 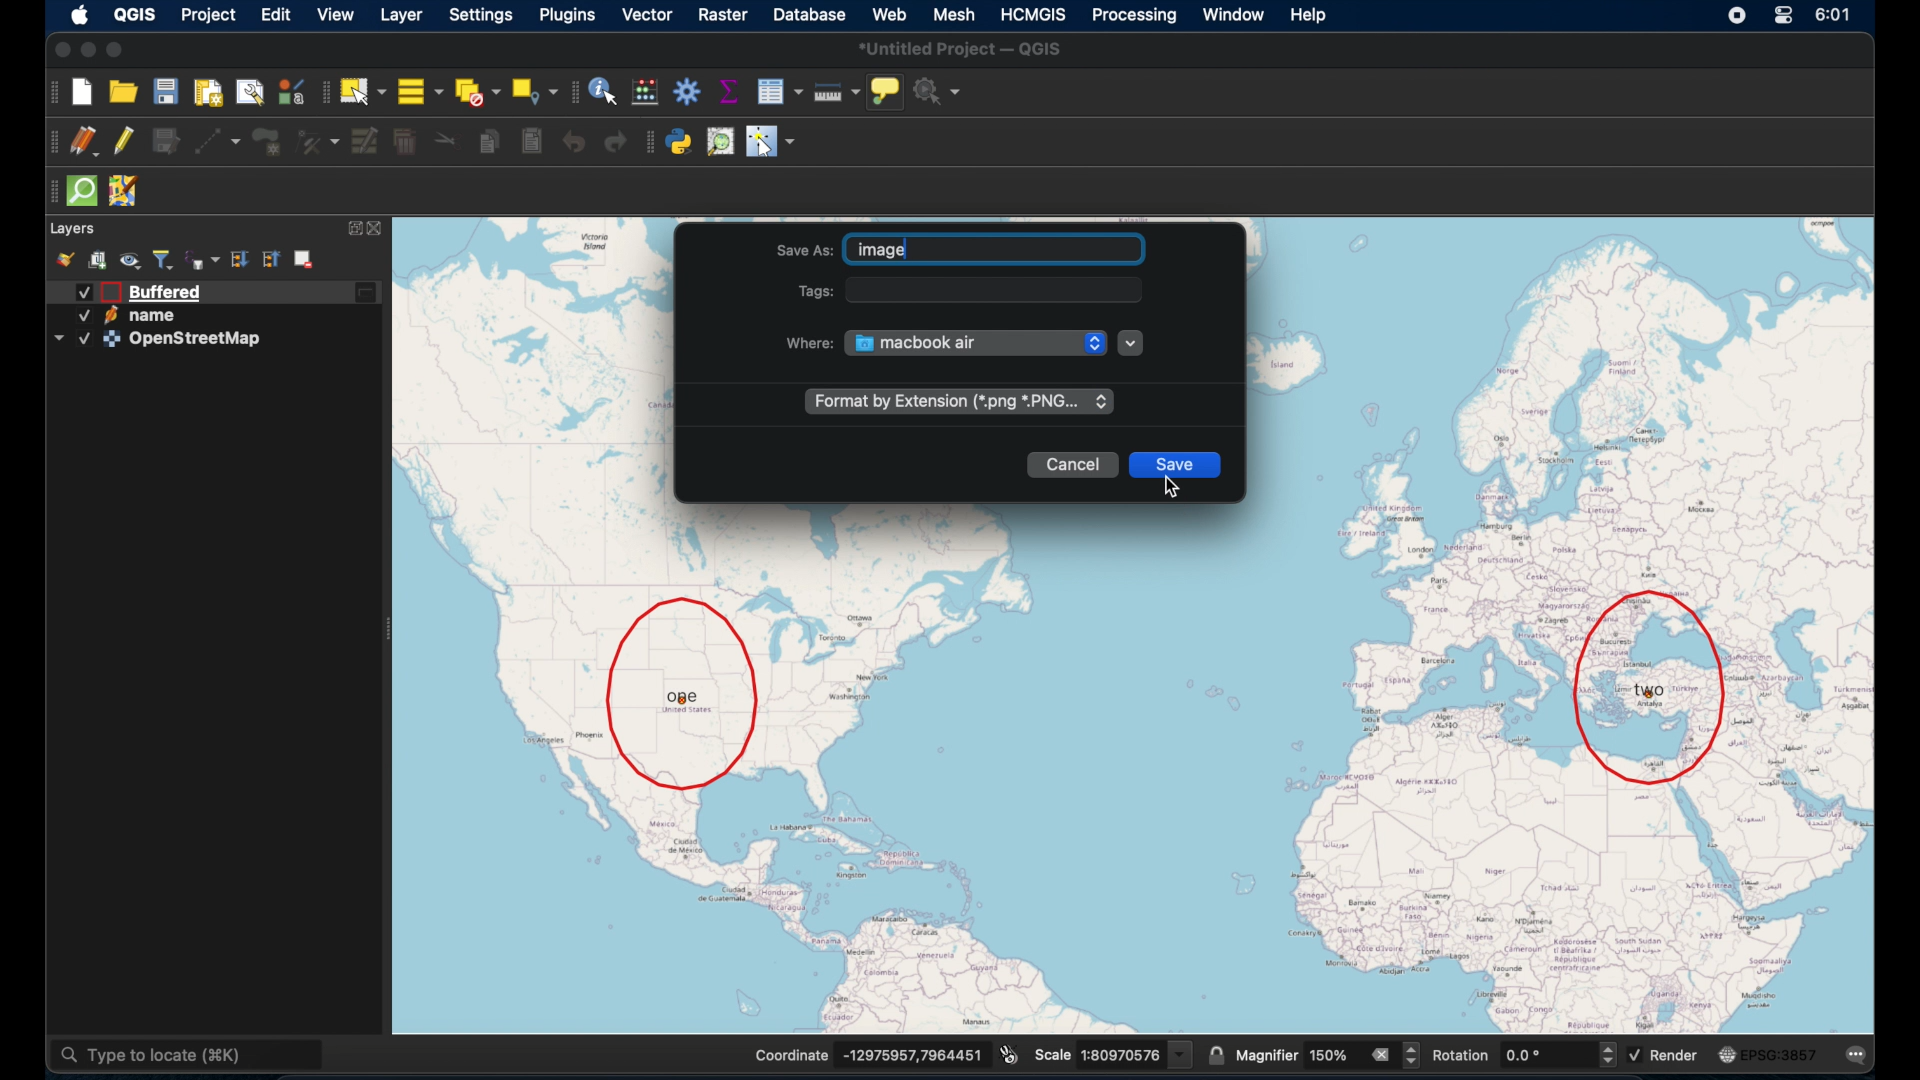 What do you see at coordinates (400, 15) in the screenshot?
I see `layer` at bounding box center [400, 15].